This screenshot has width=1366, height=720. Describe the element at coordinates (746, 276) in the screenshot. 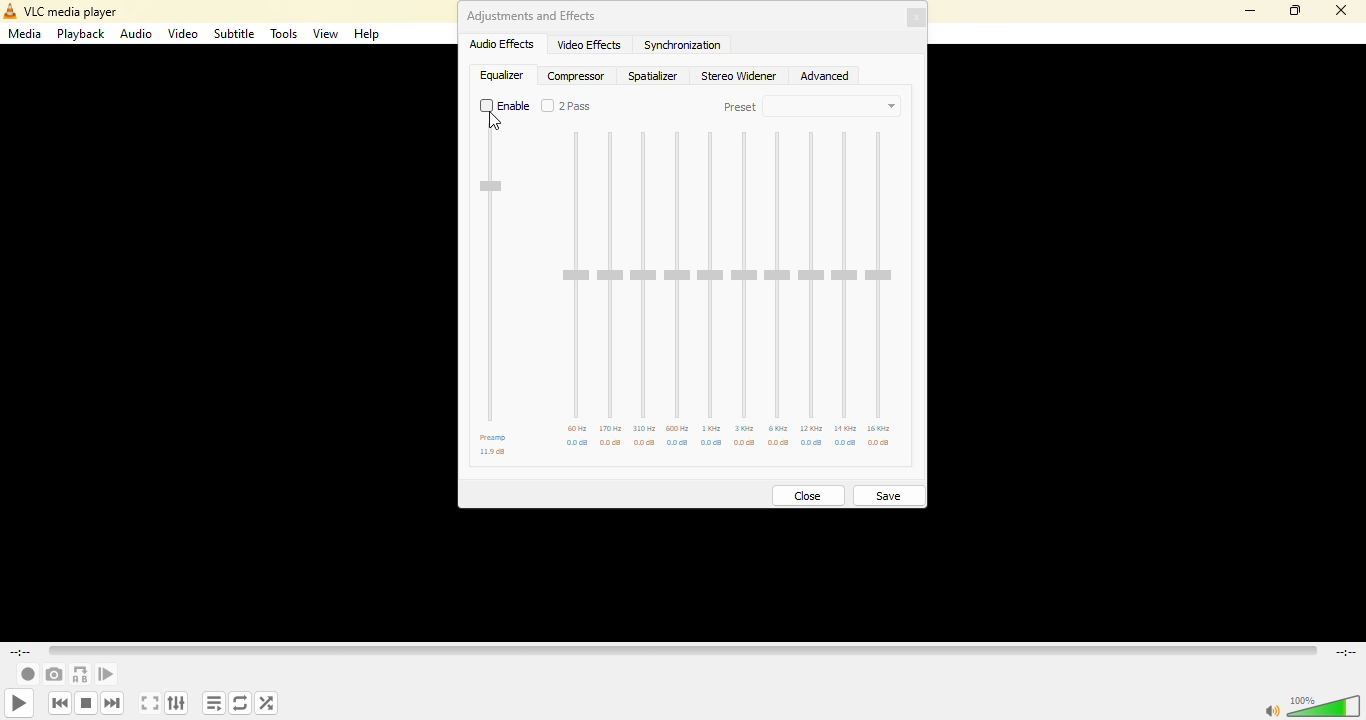

I see `adjustor` at that location.